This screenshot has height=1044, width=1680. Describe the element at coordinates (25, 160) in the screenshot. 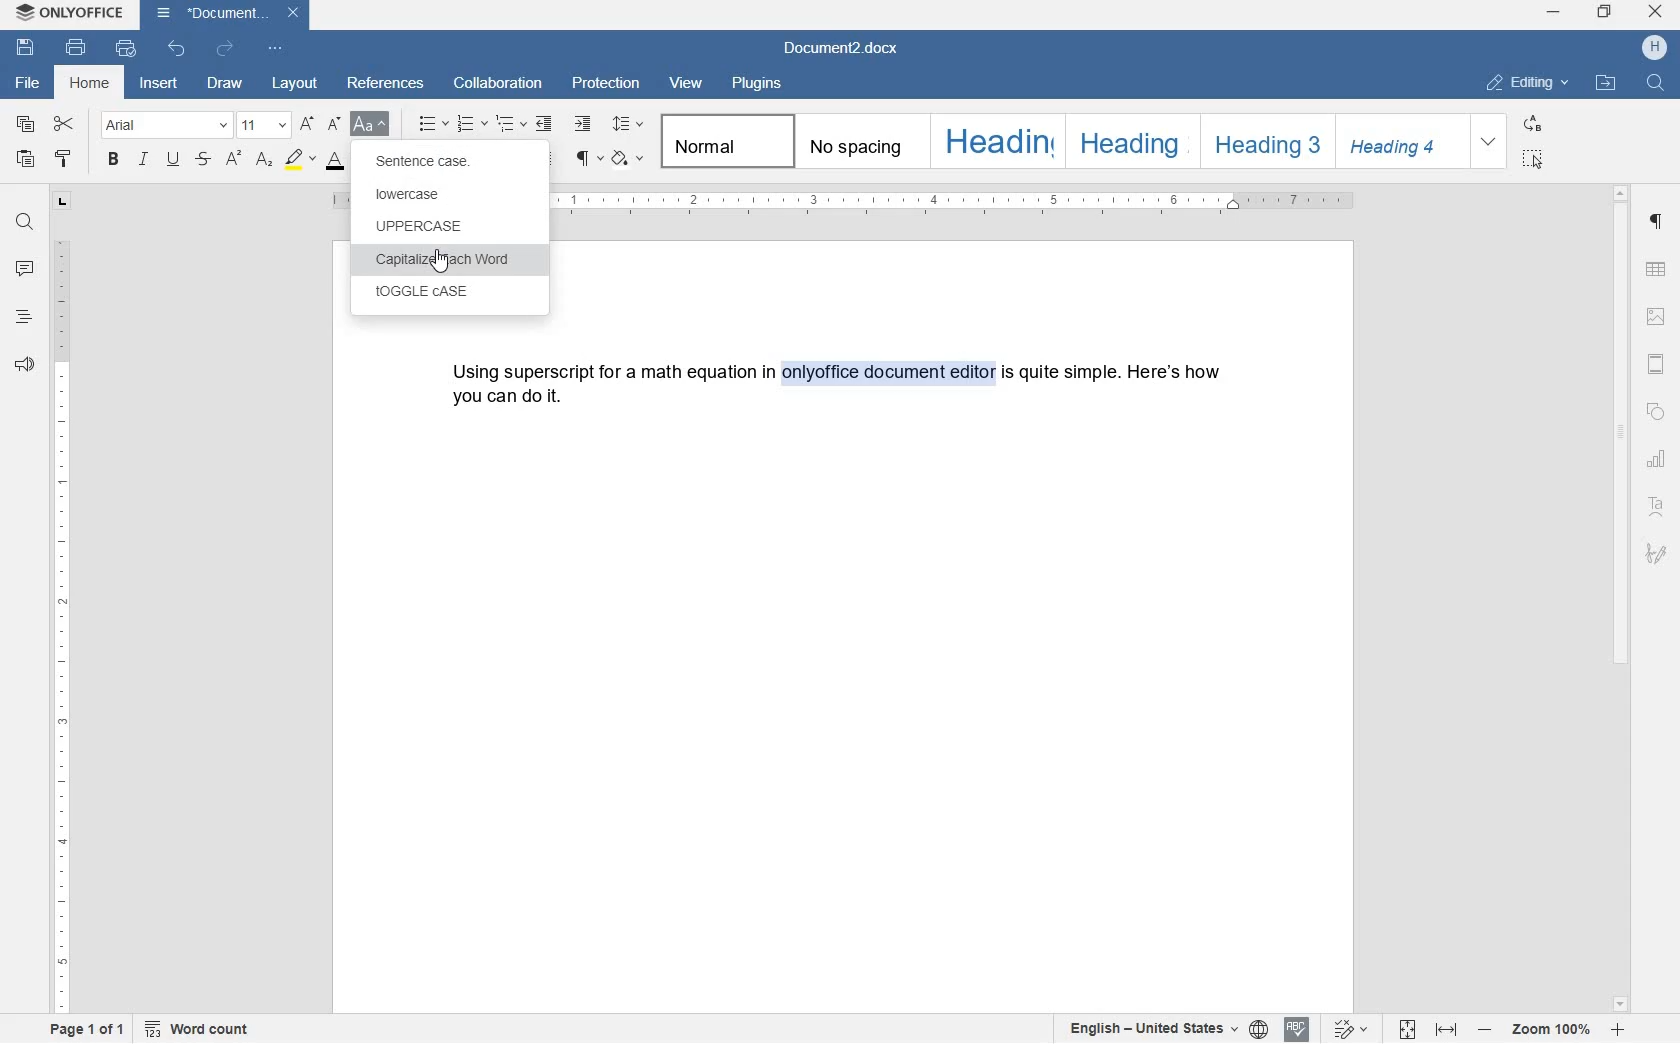

I see `paste` at that location.